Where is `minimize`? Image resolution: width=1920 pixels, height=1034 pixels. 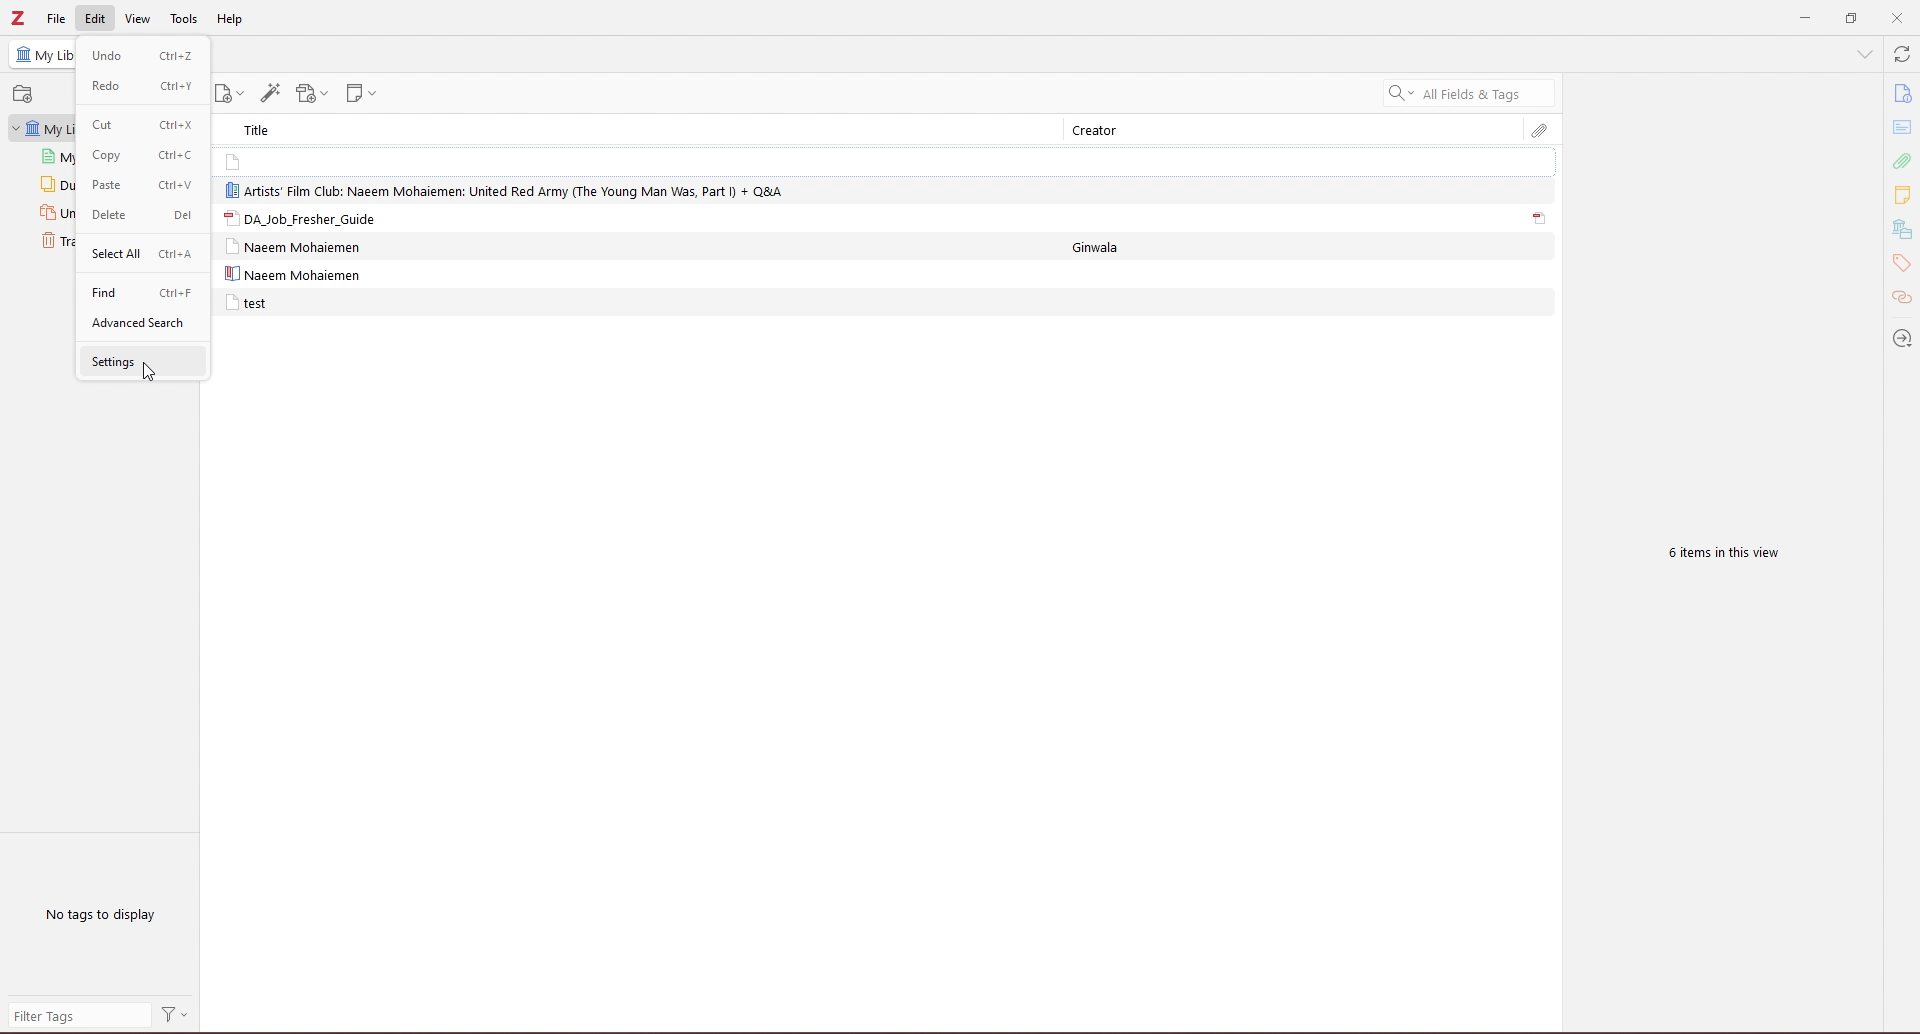
minimize is located at coordinates (1801, 19).